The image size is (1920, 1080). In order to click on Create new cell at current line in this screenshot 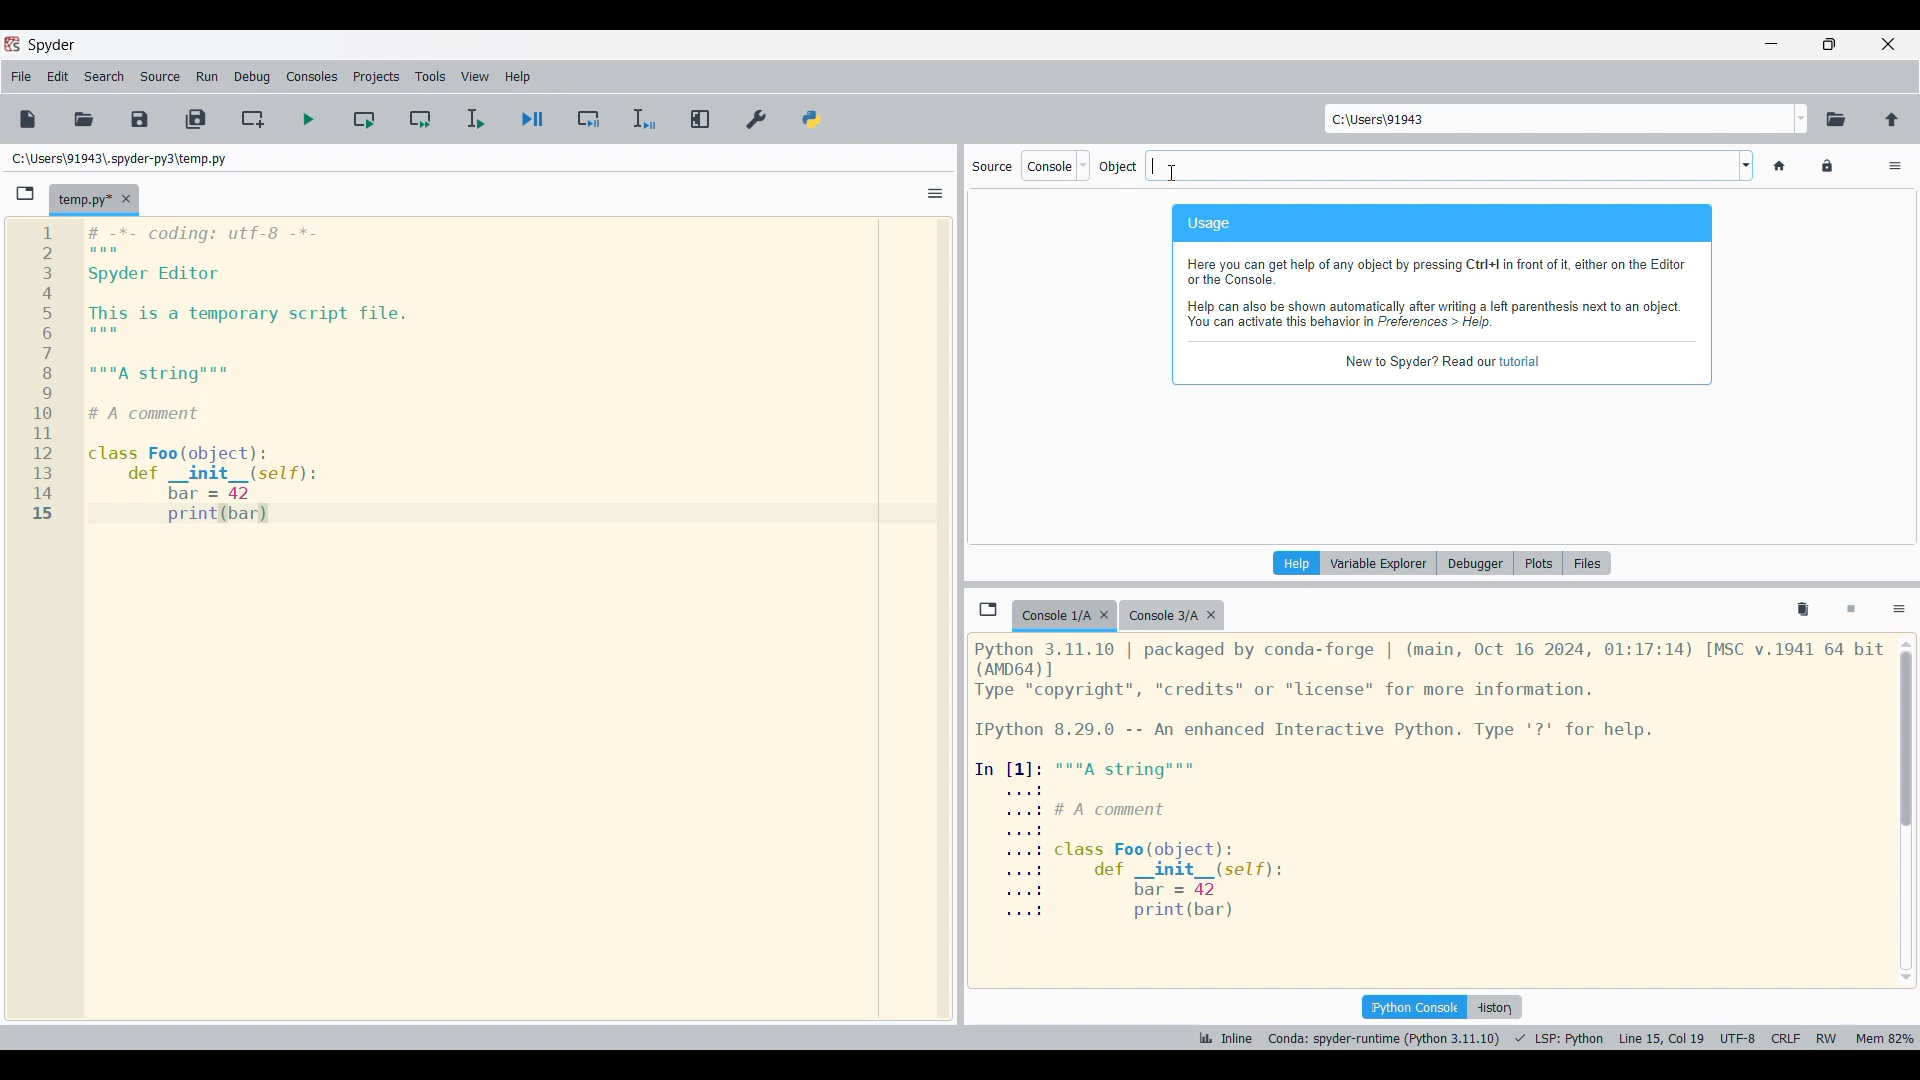, I will do `click(252, 120)`.